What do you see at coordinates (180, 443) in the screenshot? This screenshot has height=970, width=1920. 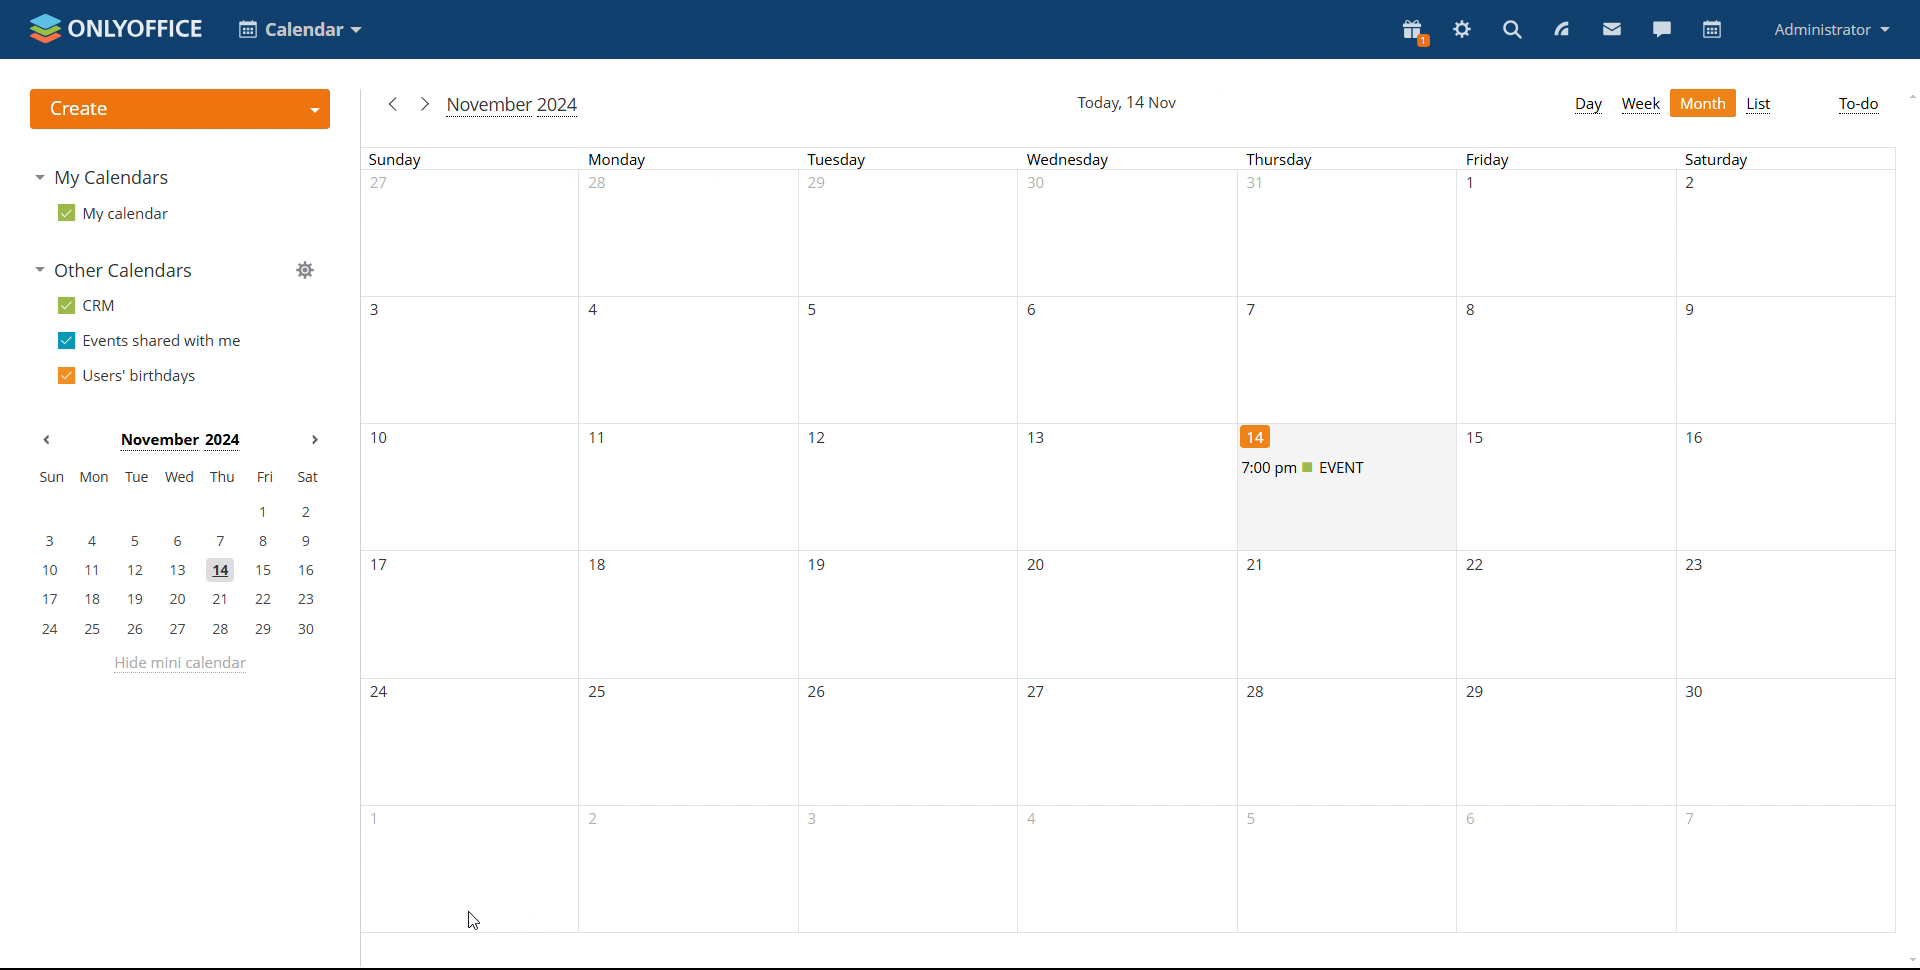 I see `current month` at bounding box center [180, 443].